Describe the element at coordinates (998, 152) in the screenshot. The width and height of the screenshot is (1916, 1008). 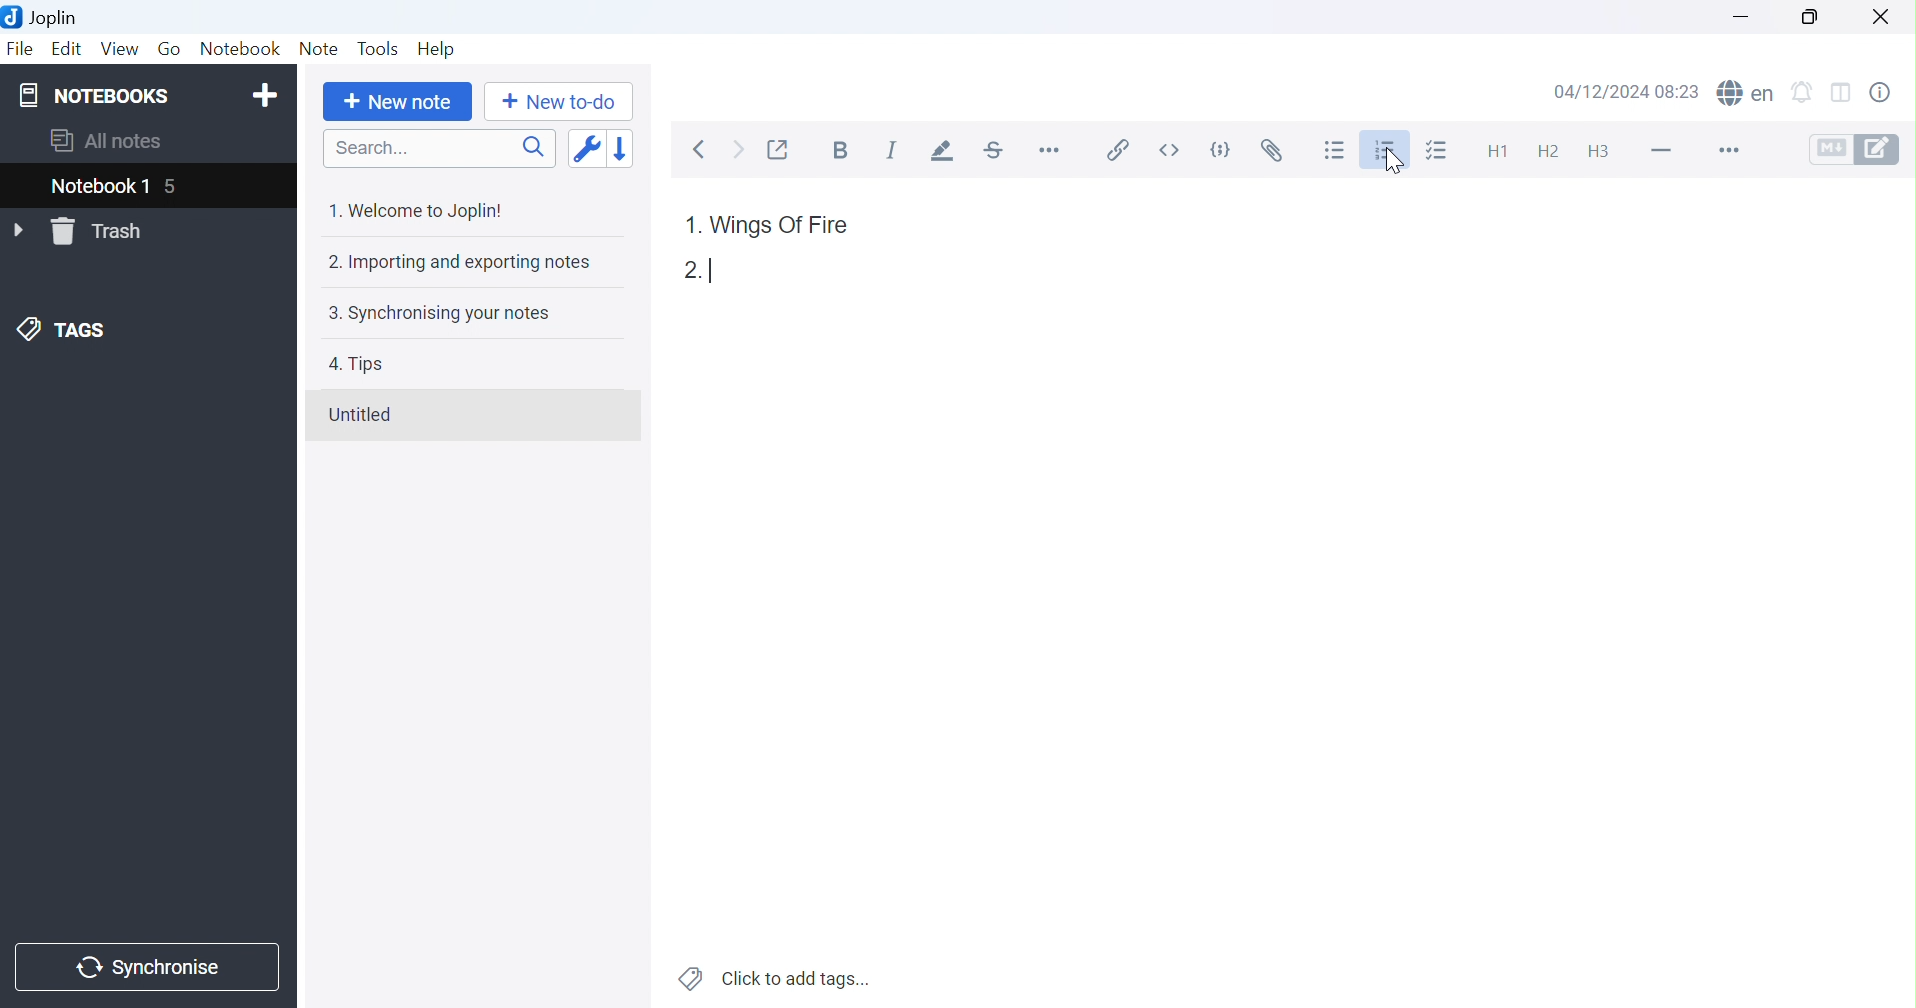
I see `Strikethrough` at that location.